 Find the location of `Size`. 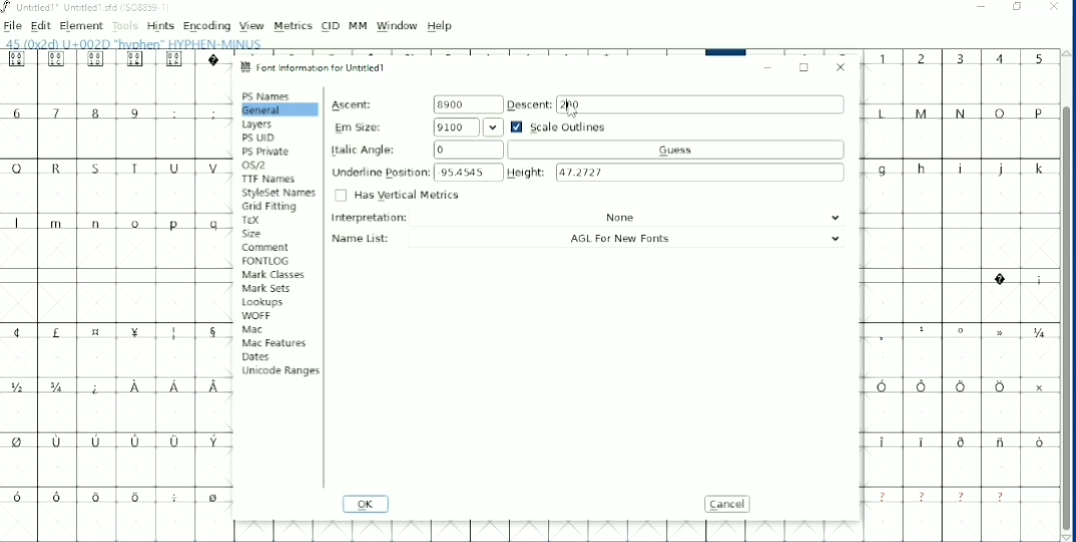

Size is located at coordinates (255, 233).